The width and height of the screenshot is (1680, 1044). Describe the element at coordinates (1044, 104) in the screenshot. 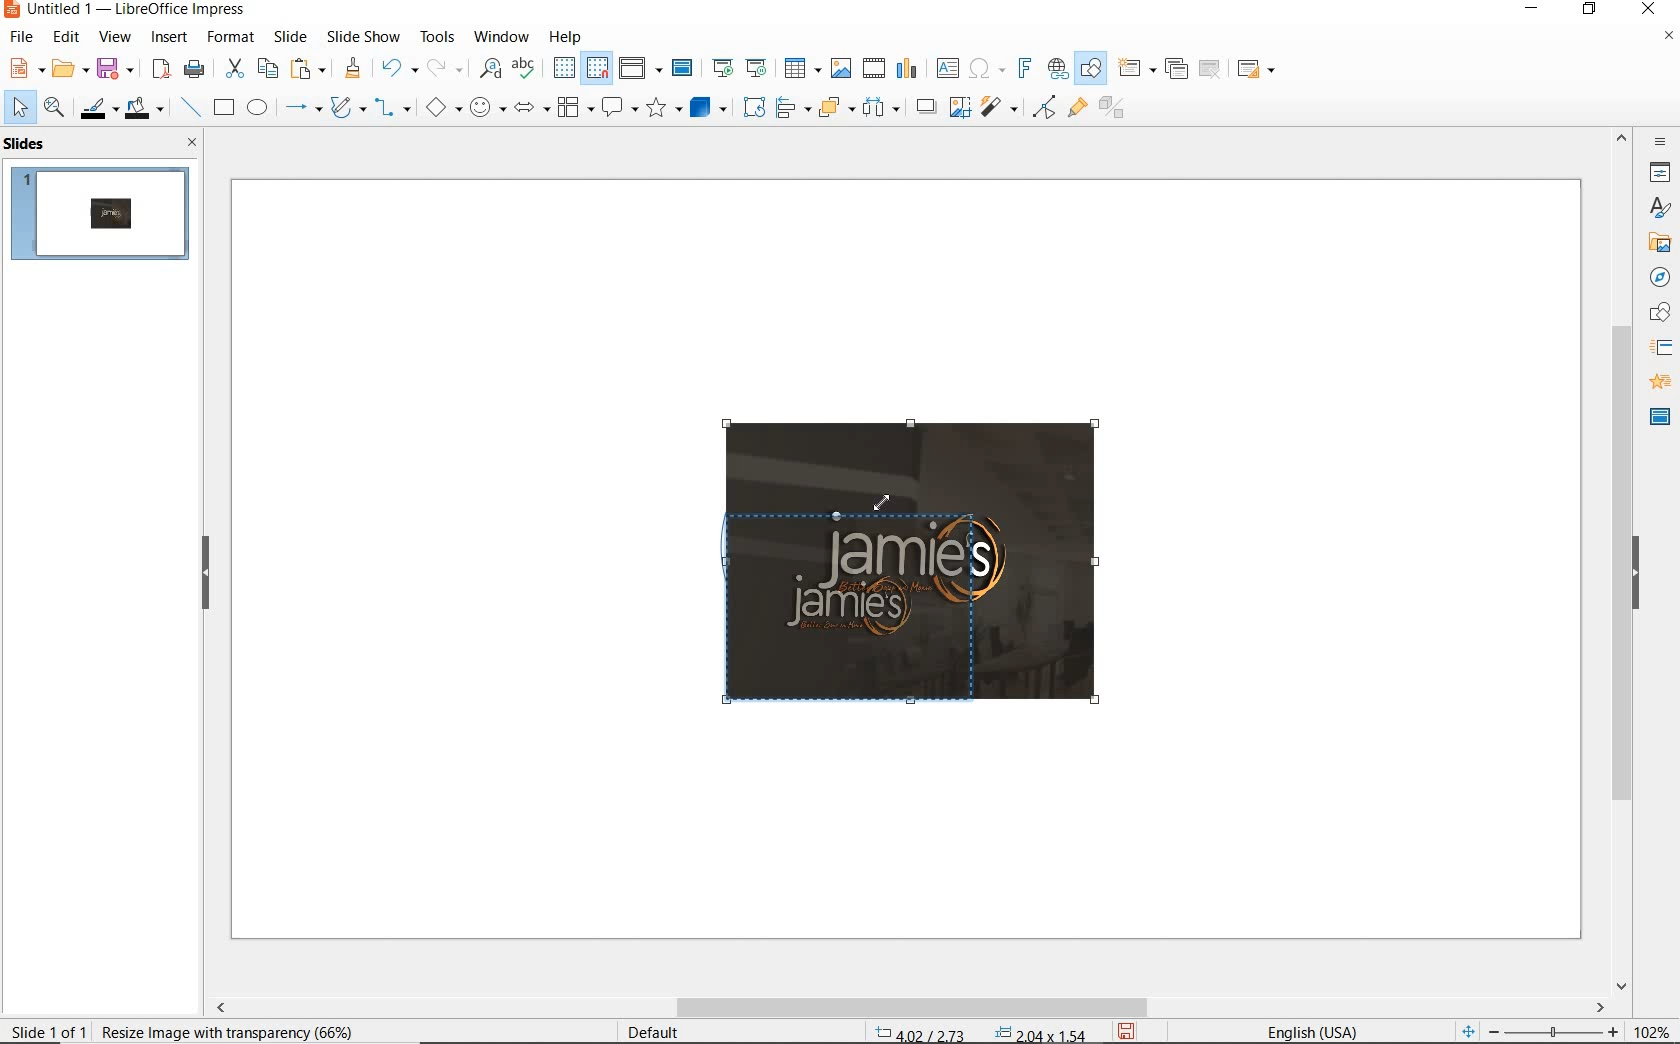

I see `filter` at that location.